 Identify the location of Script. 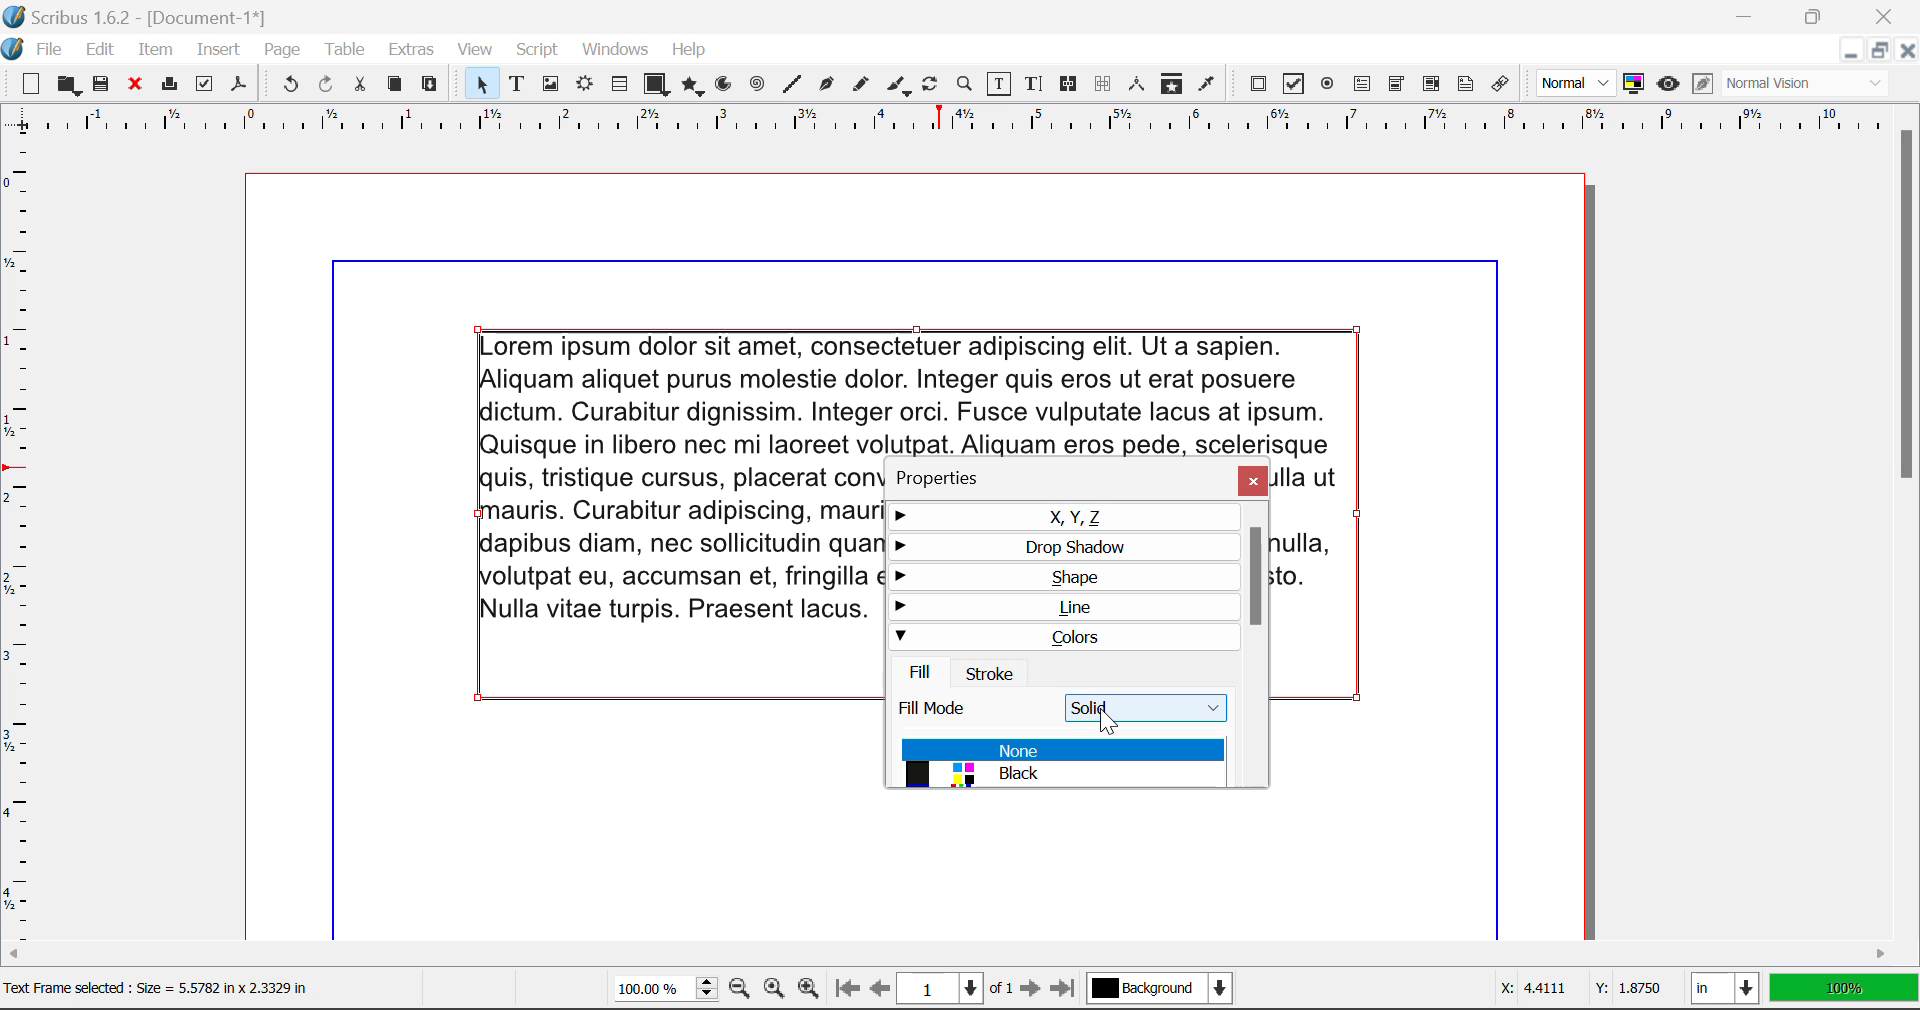
(538, 50).